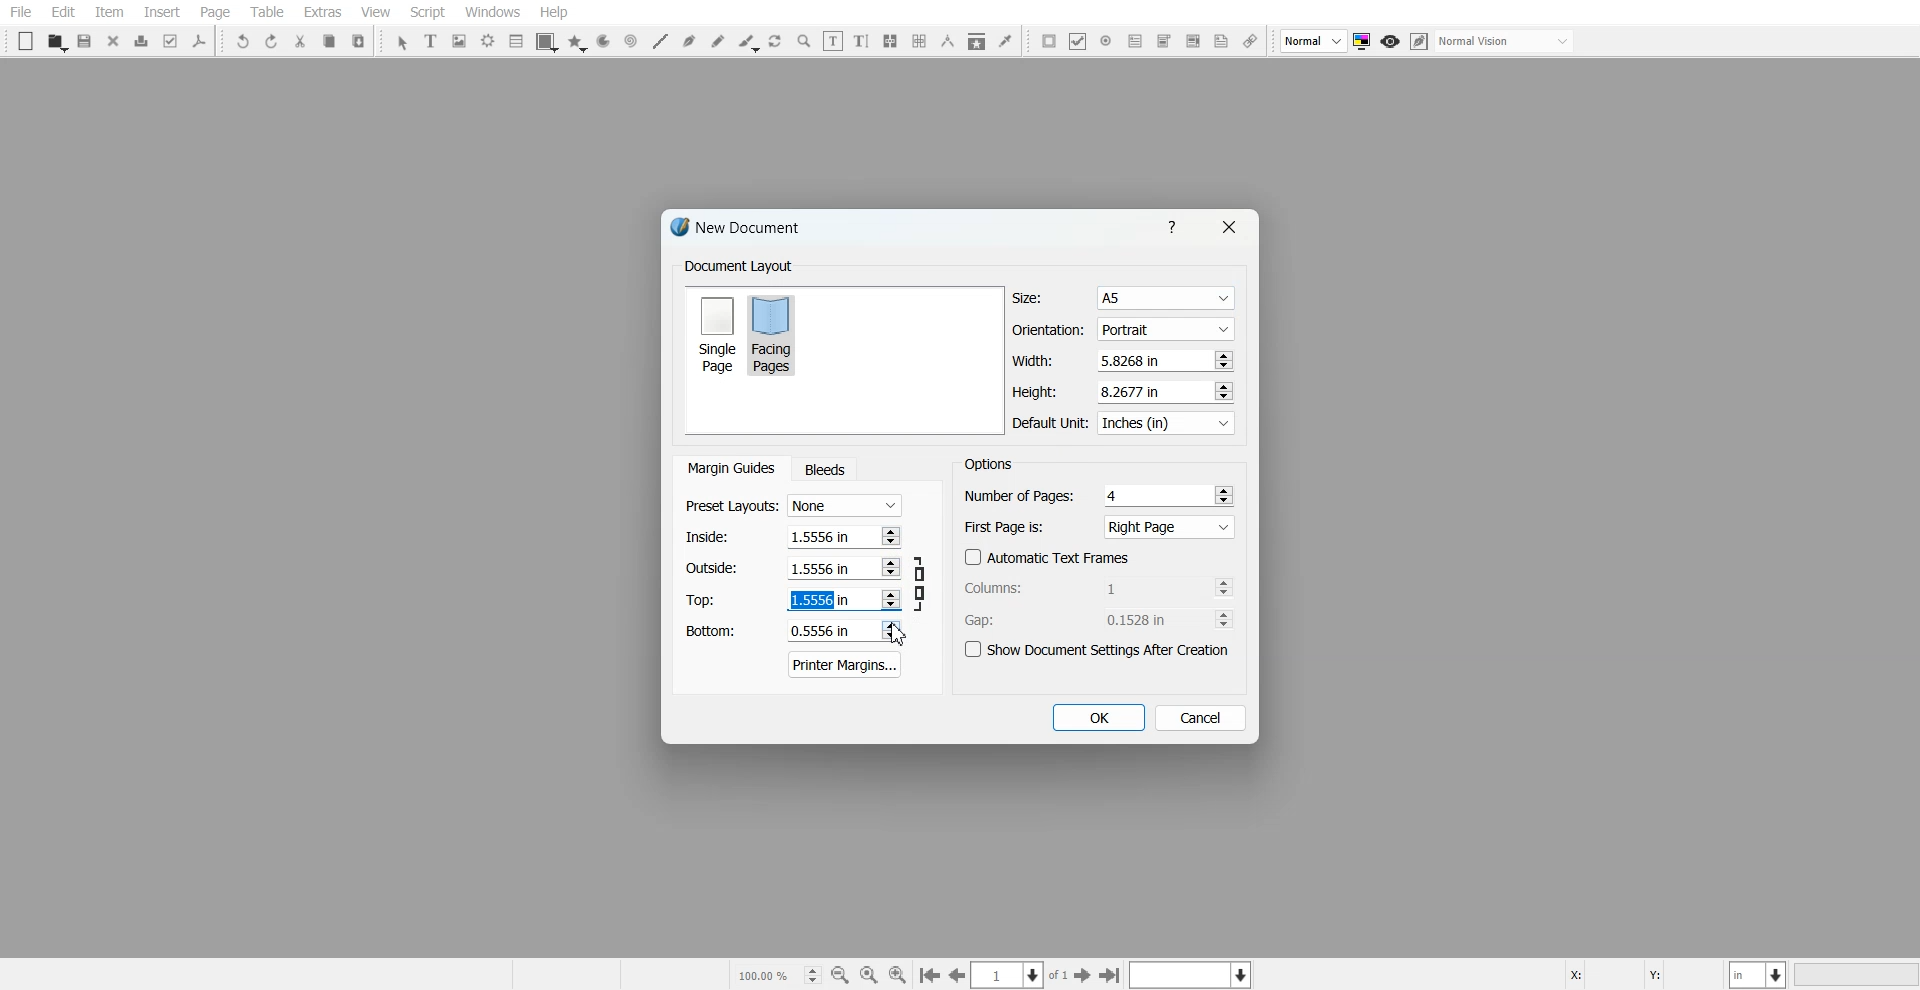 The width and height of the screenshot is (1920, 990). I want to click on PDF Combo Box, so click(1163, 41).